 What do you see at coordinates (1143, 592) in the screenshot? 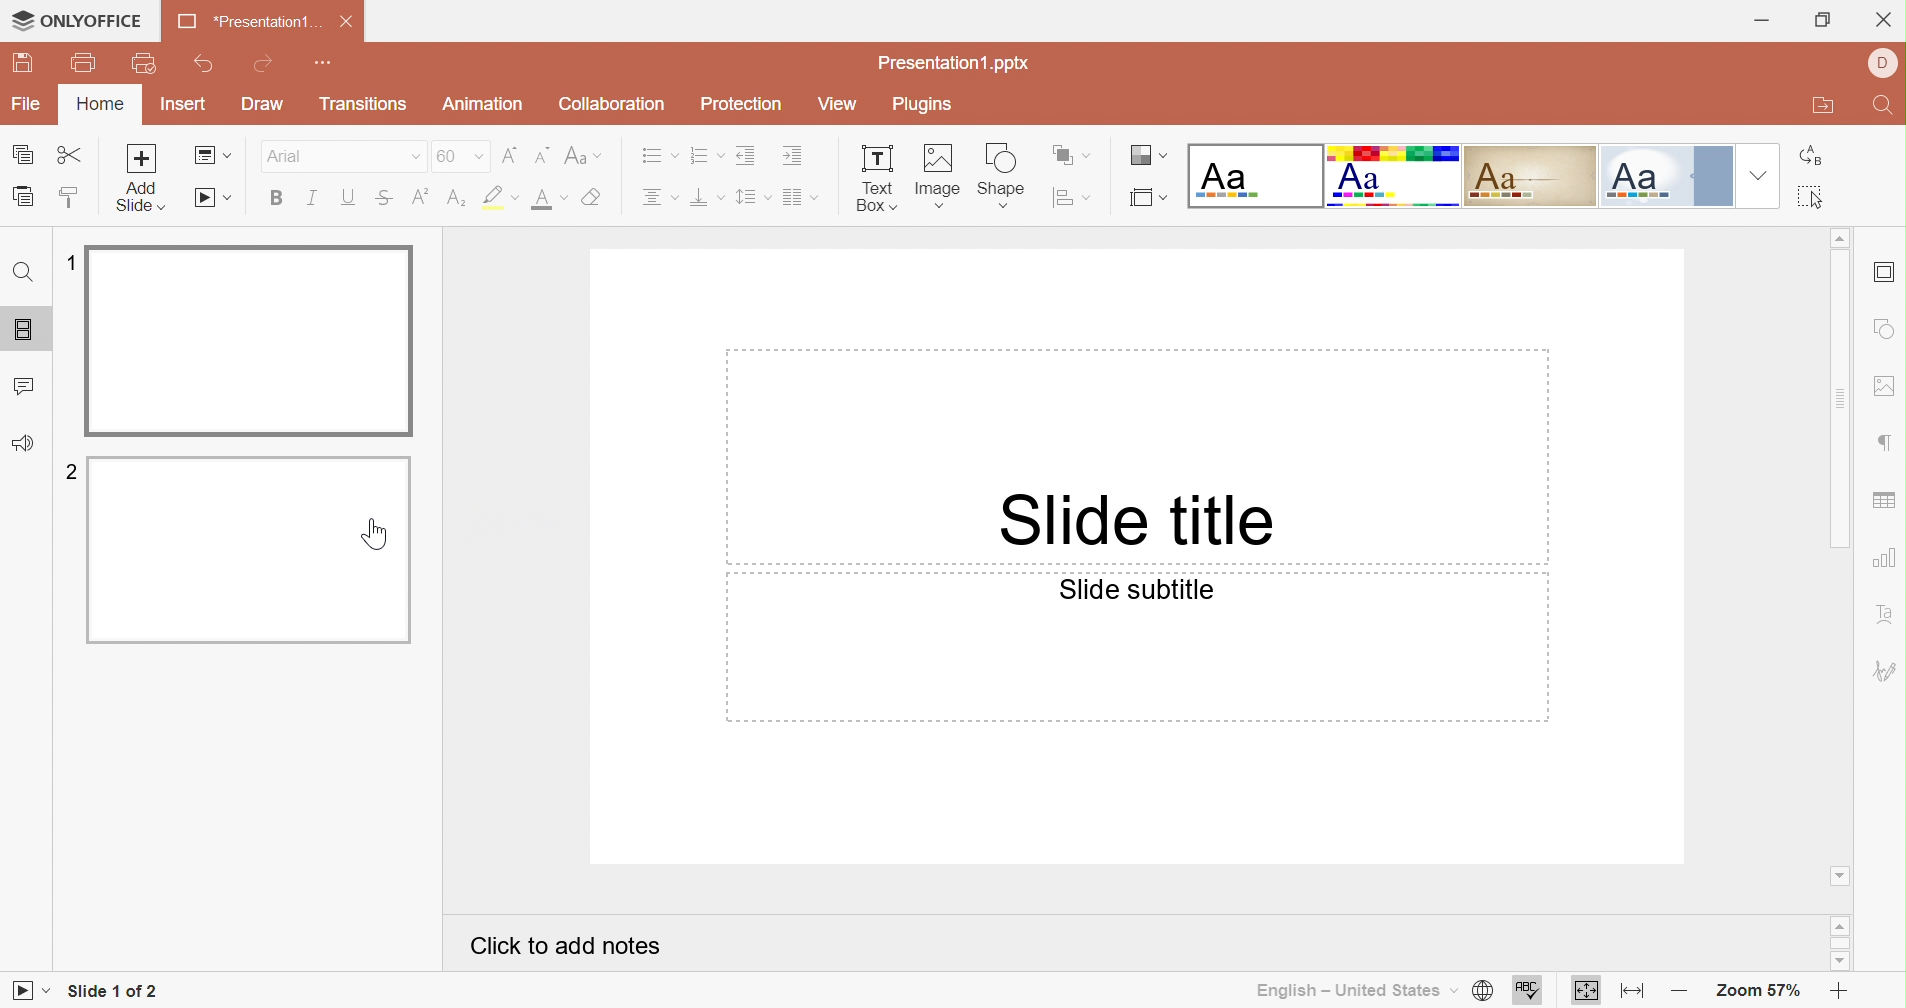
I see `slide subtitle` at bounding box center [1143, 592].